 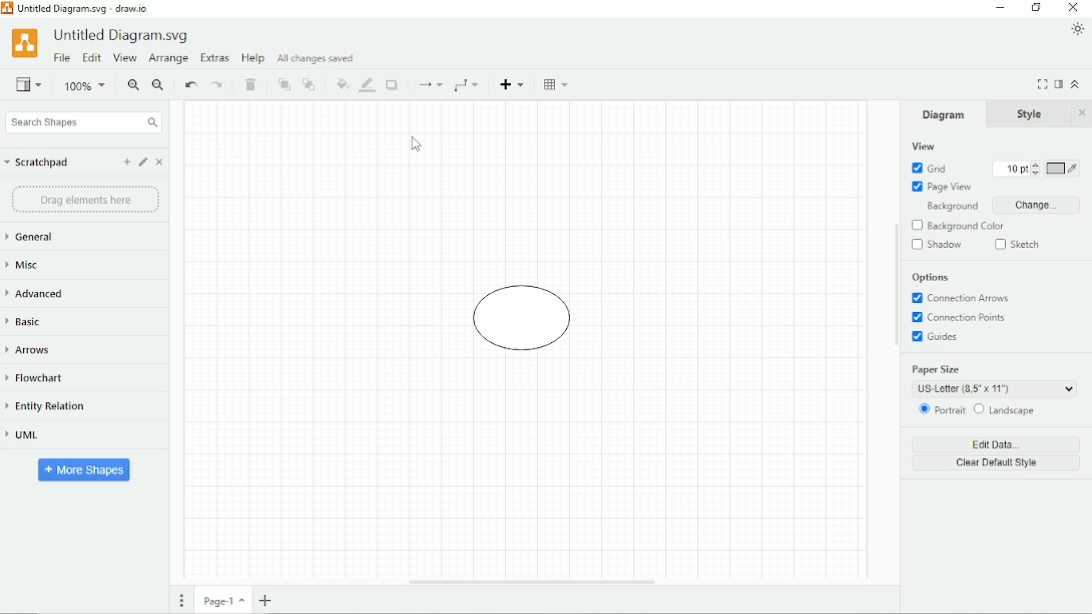 What do you see at coordinates (430, 85) in the screenshot?
I see `Connection` at bounding box center [430, 85].